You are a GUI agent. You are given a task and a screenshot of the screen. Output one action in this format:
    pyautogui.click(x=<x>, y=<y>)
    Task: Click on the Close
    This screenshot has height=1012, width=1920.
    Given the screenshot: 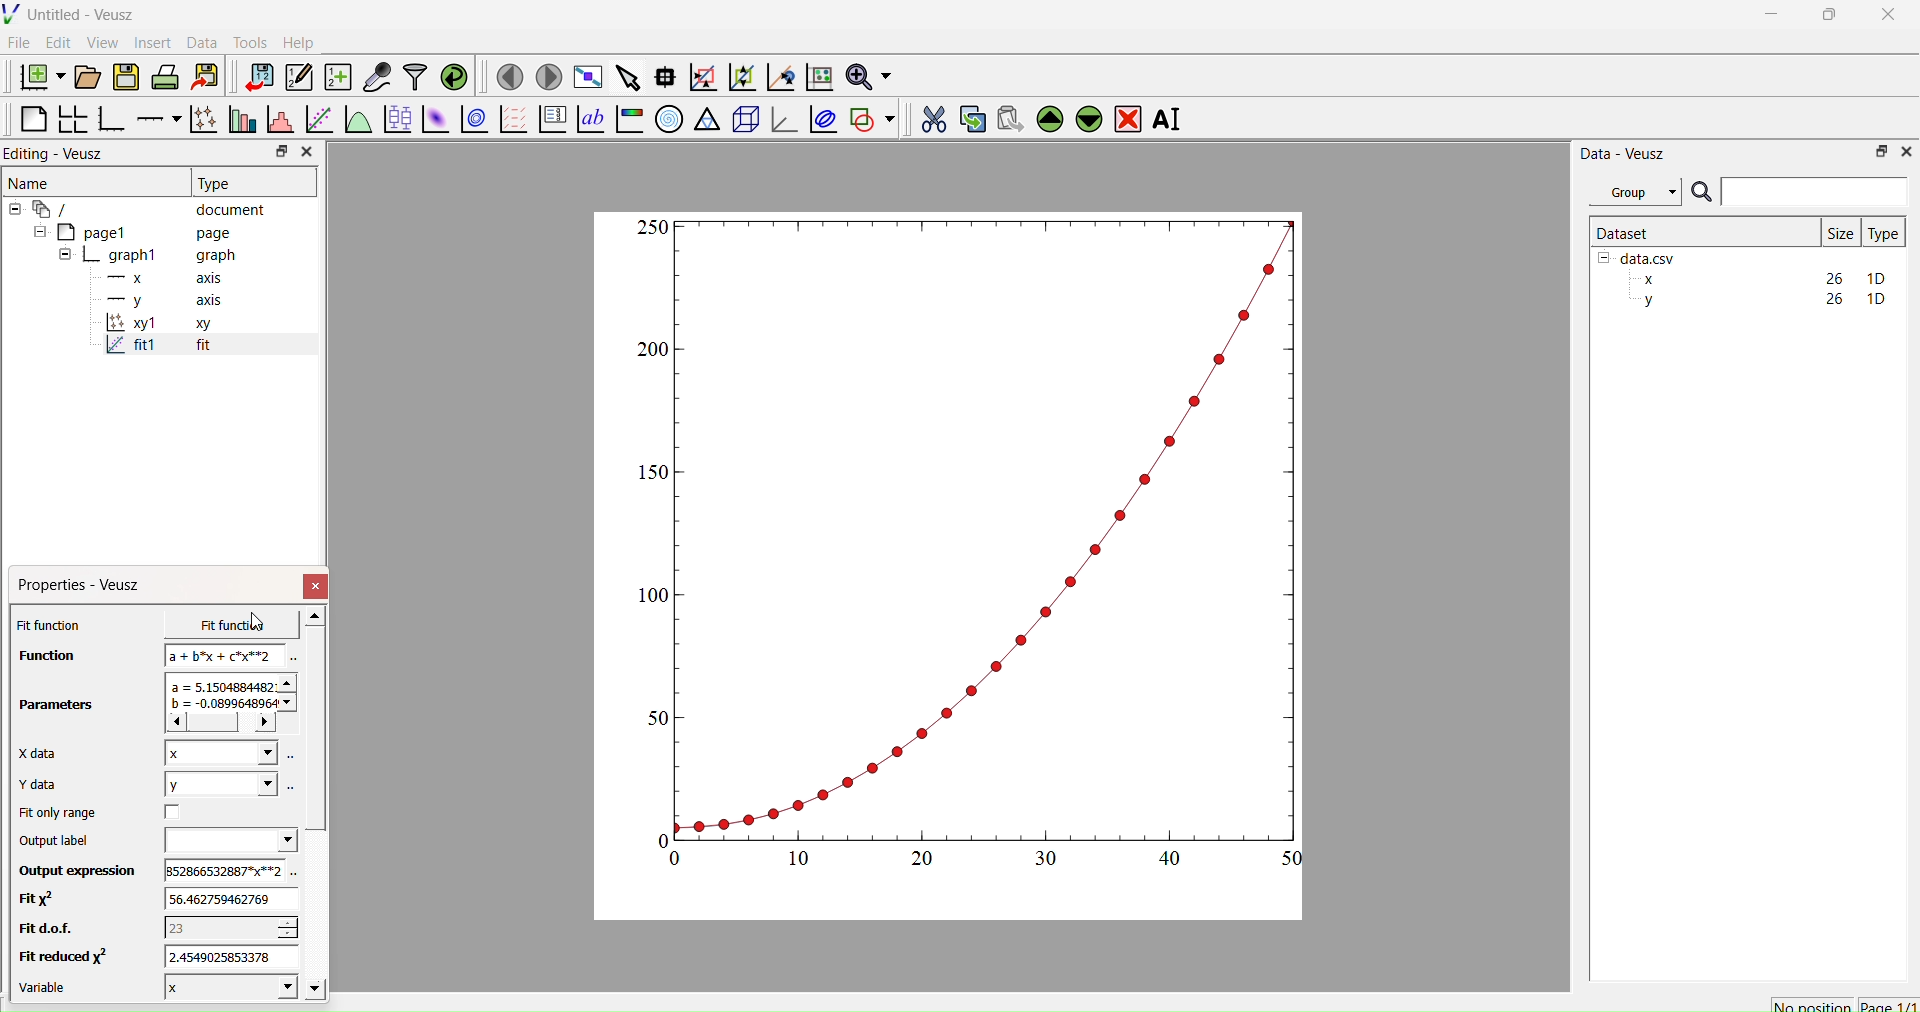 What is the action you would take?
    pyautogui.click(x=1890, y=20)
    